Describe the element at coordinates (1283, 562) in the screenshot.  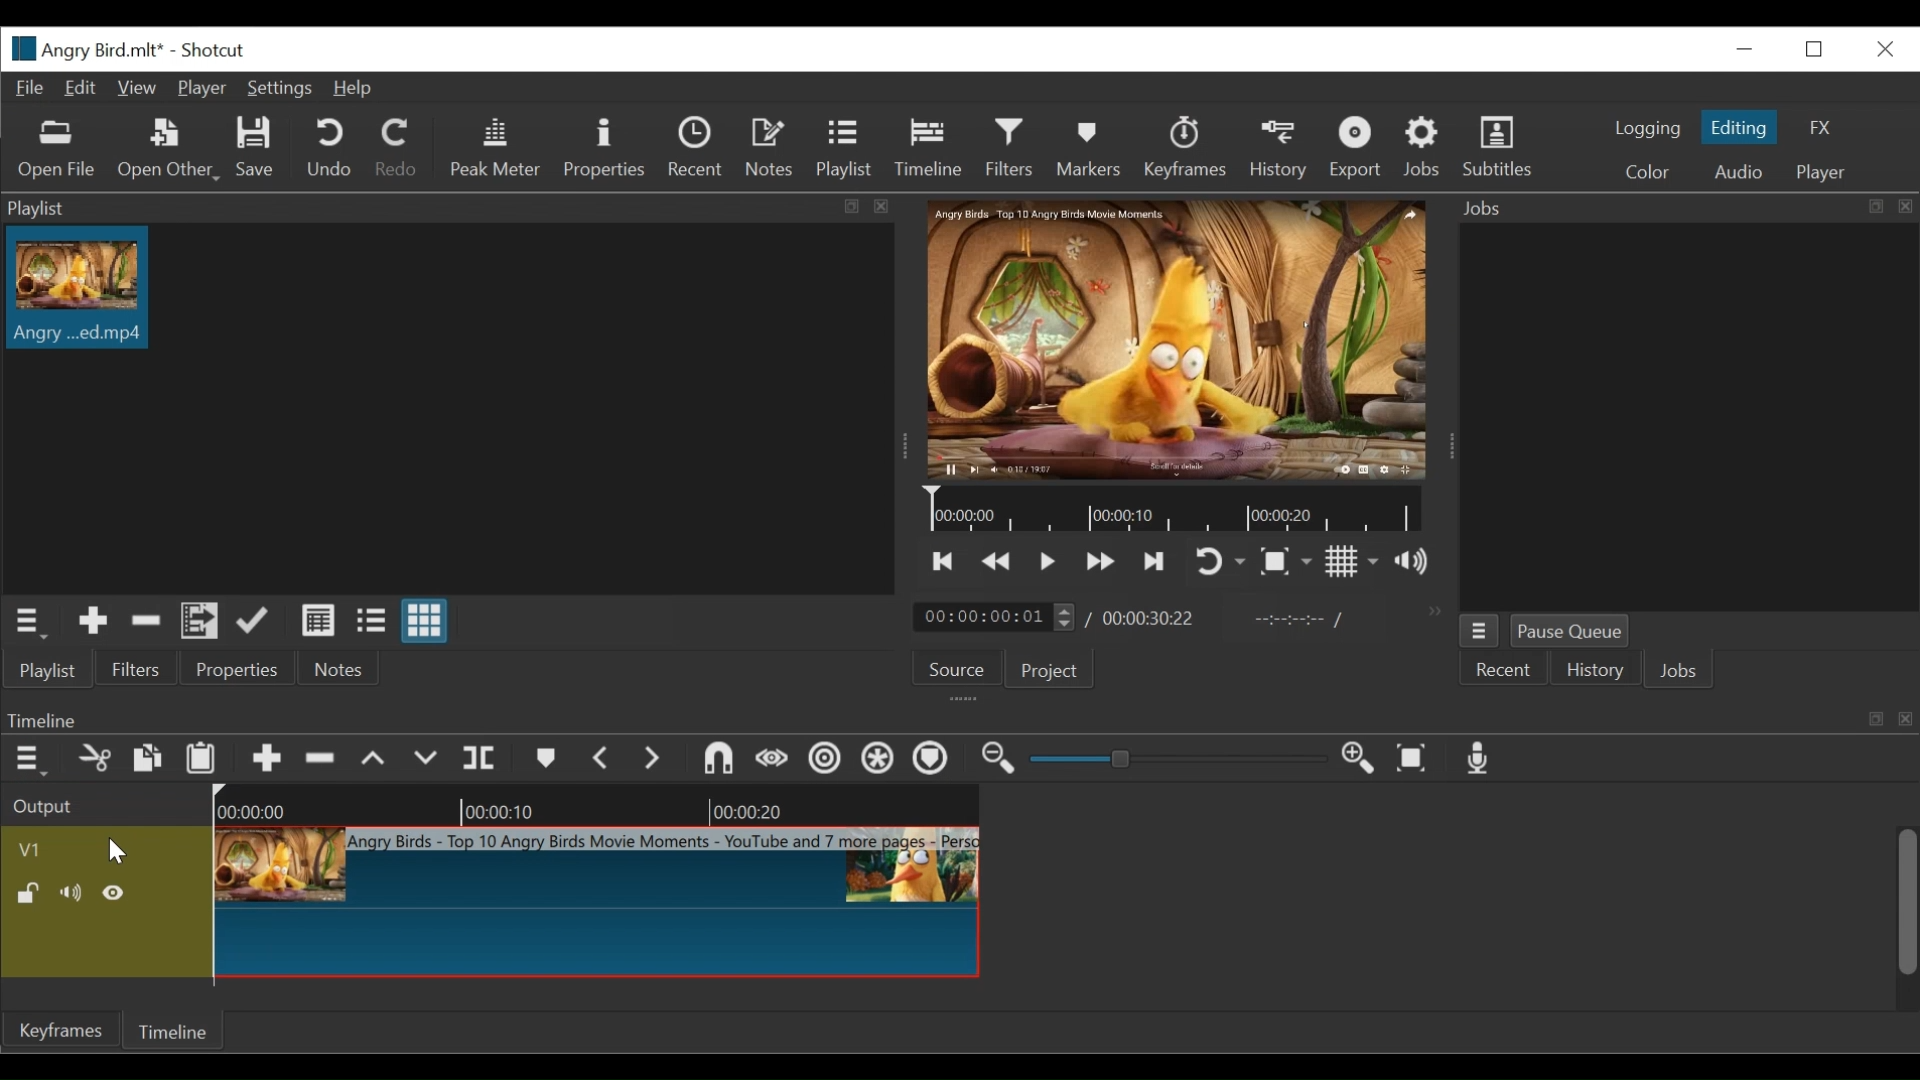
I see `Toggle Zoom` at that location.